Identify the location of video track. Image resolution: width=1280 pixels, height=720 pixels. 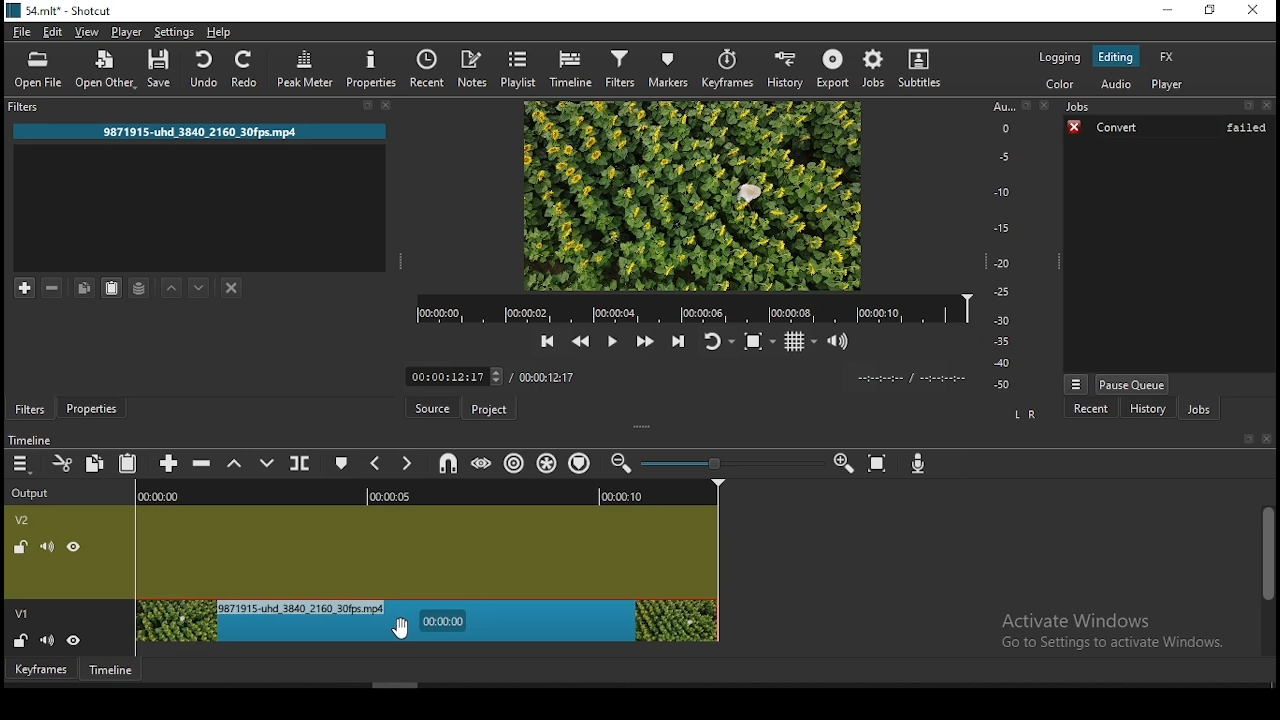
(429, 551).